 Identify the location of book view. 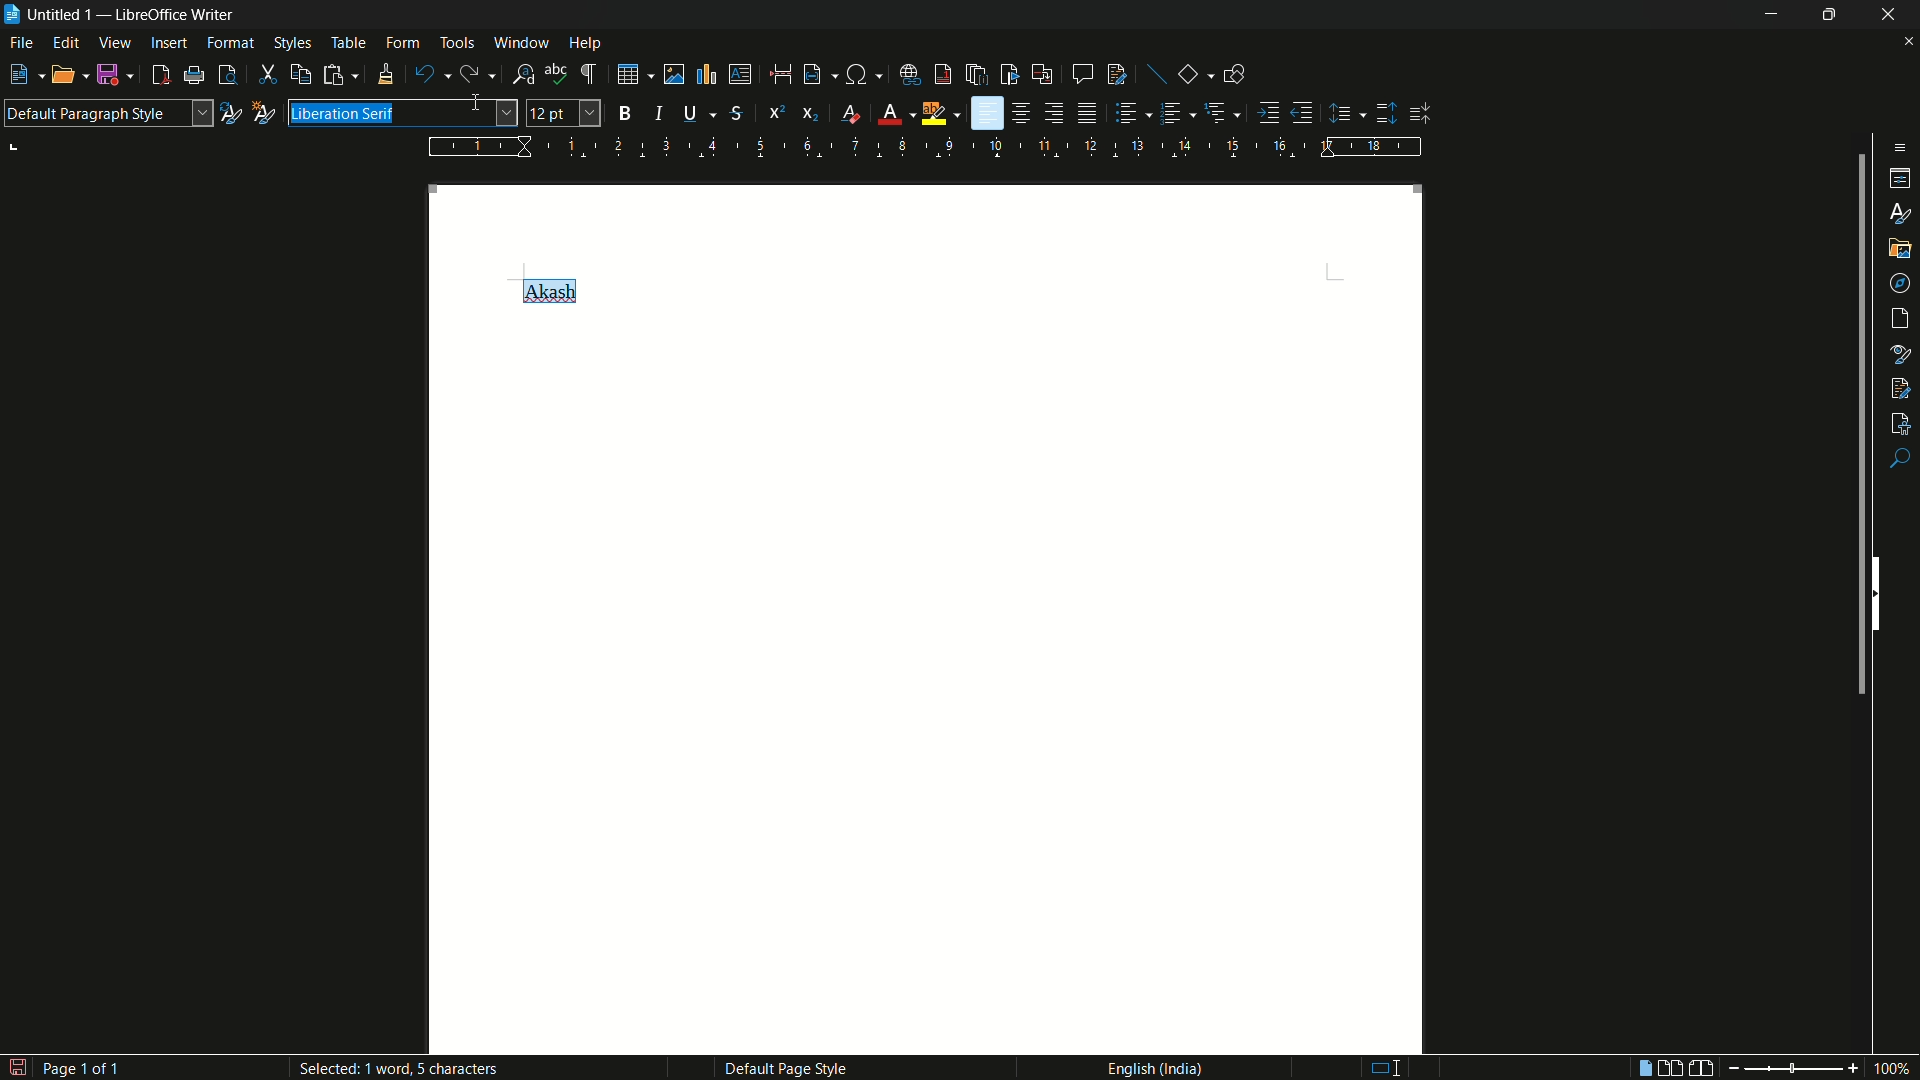
(1702, 1069).